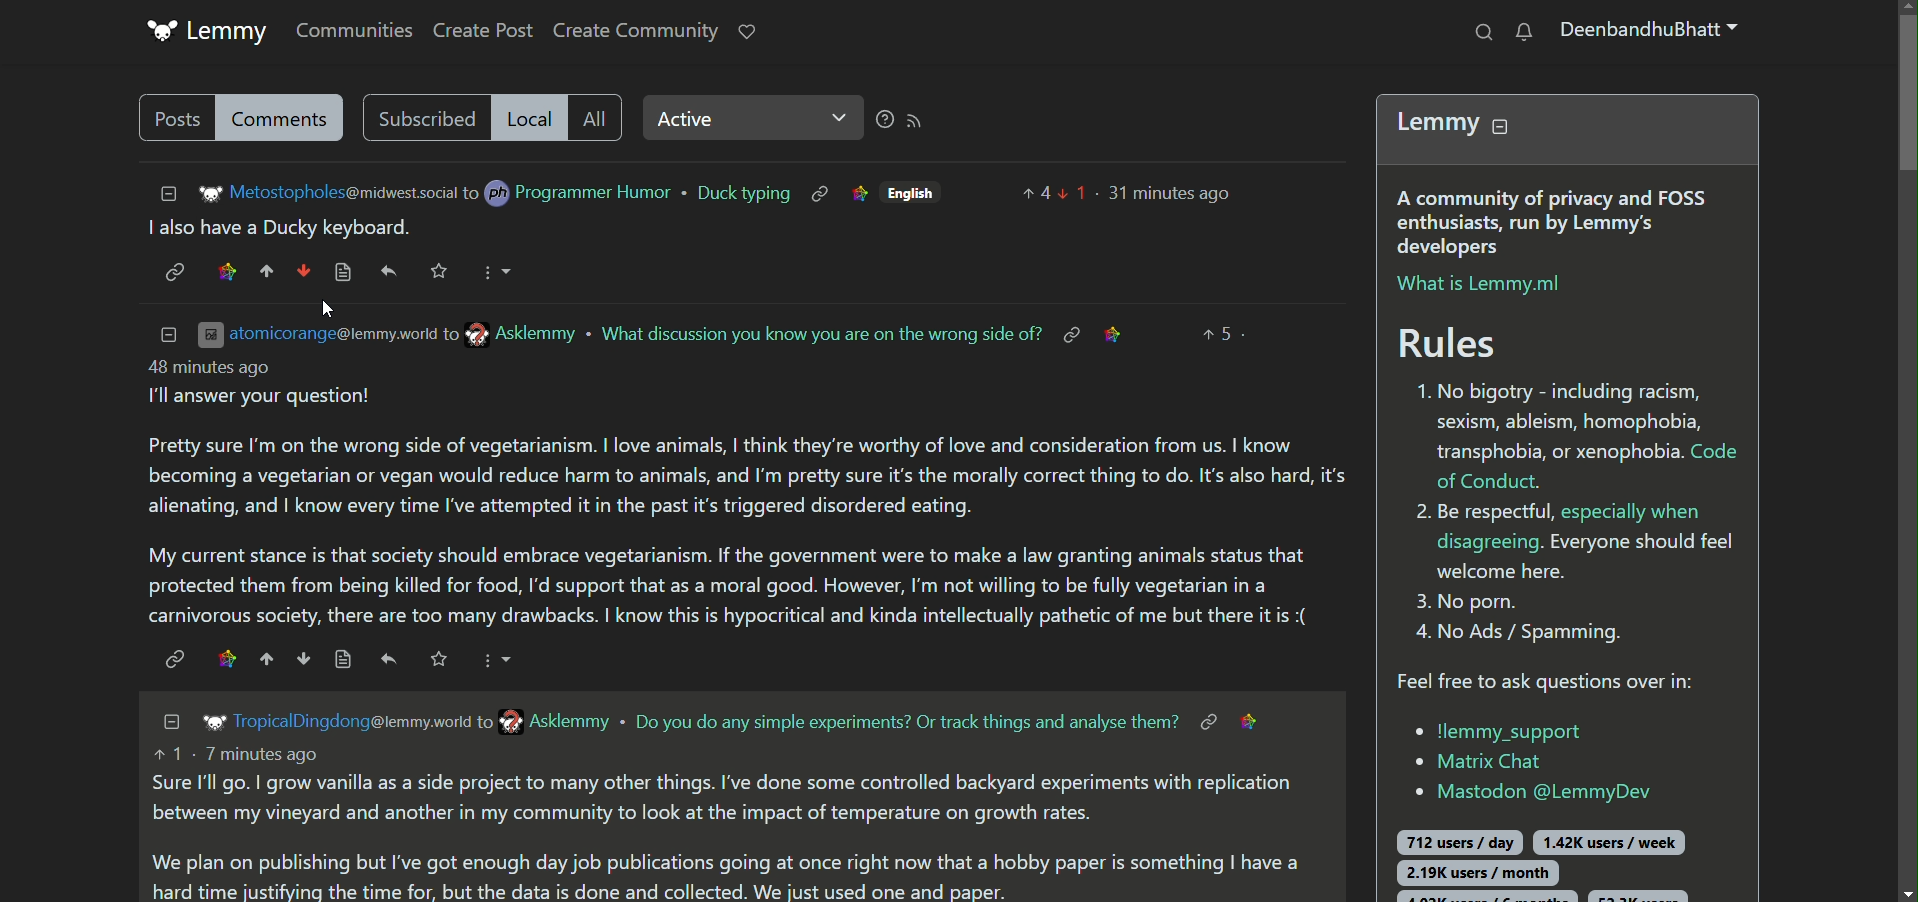  Describe the element at coordinates (918, 193) in the screenshot. I see `language` at that location.